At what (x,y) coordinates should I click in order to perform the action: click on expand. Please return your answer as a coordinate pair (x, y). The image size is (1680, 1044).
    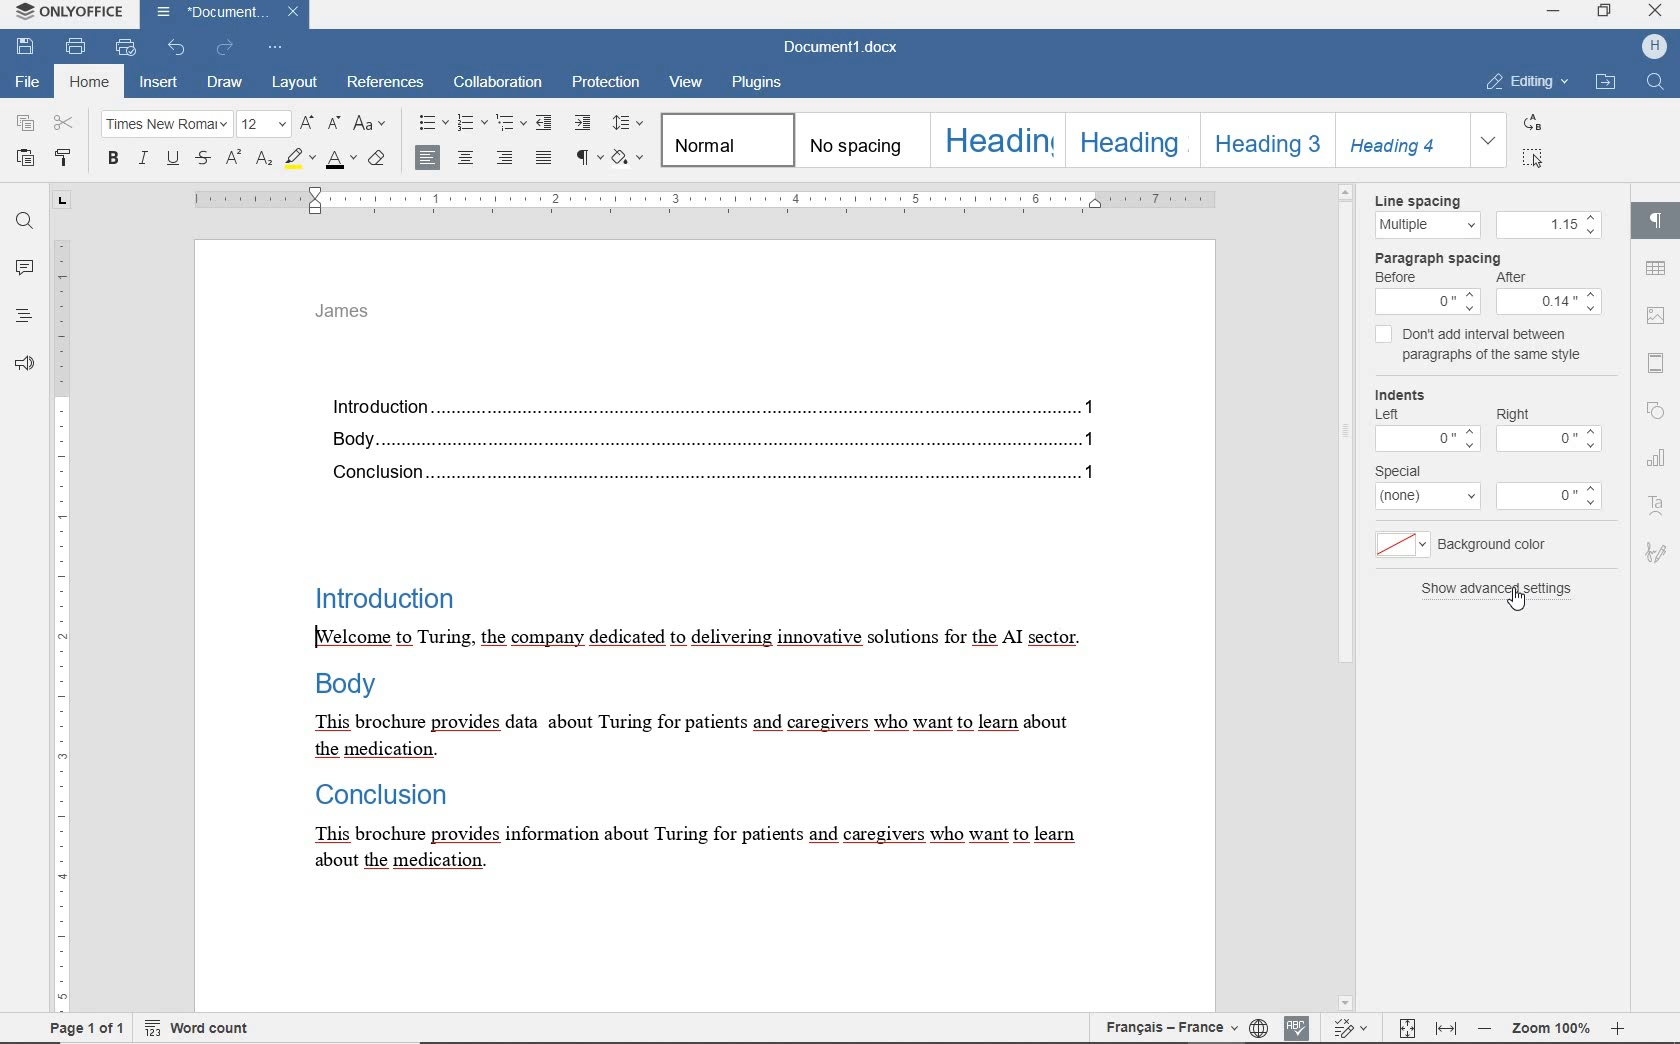
    Looking at the image, I should click on (1487, 142).